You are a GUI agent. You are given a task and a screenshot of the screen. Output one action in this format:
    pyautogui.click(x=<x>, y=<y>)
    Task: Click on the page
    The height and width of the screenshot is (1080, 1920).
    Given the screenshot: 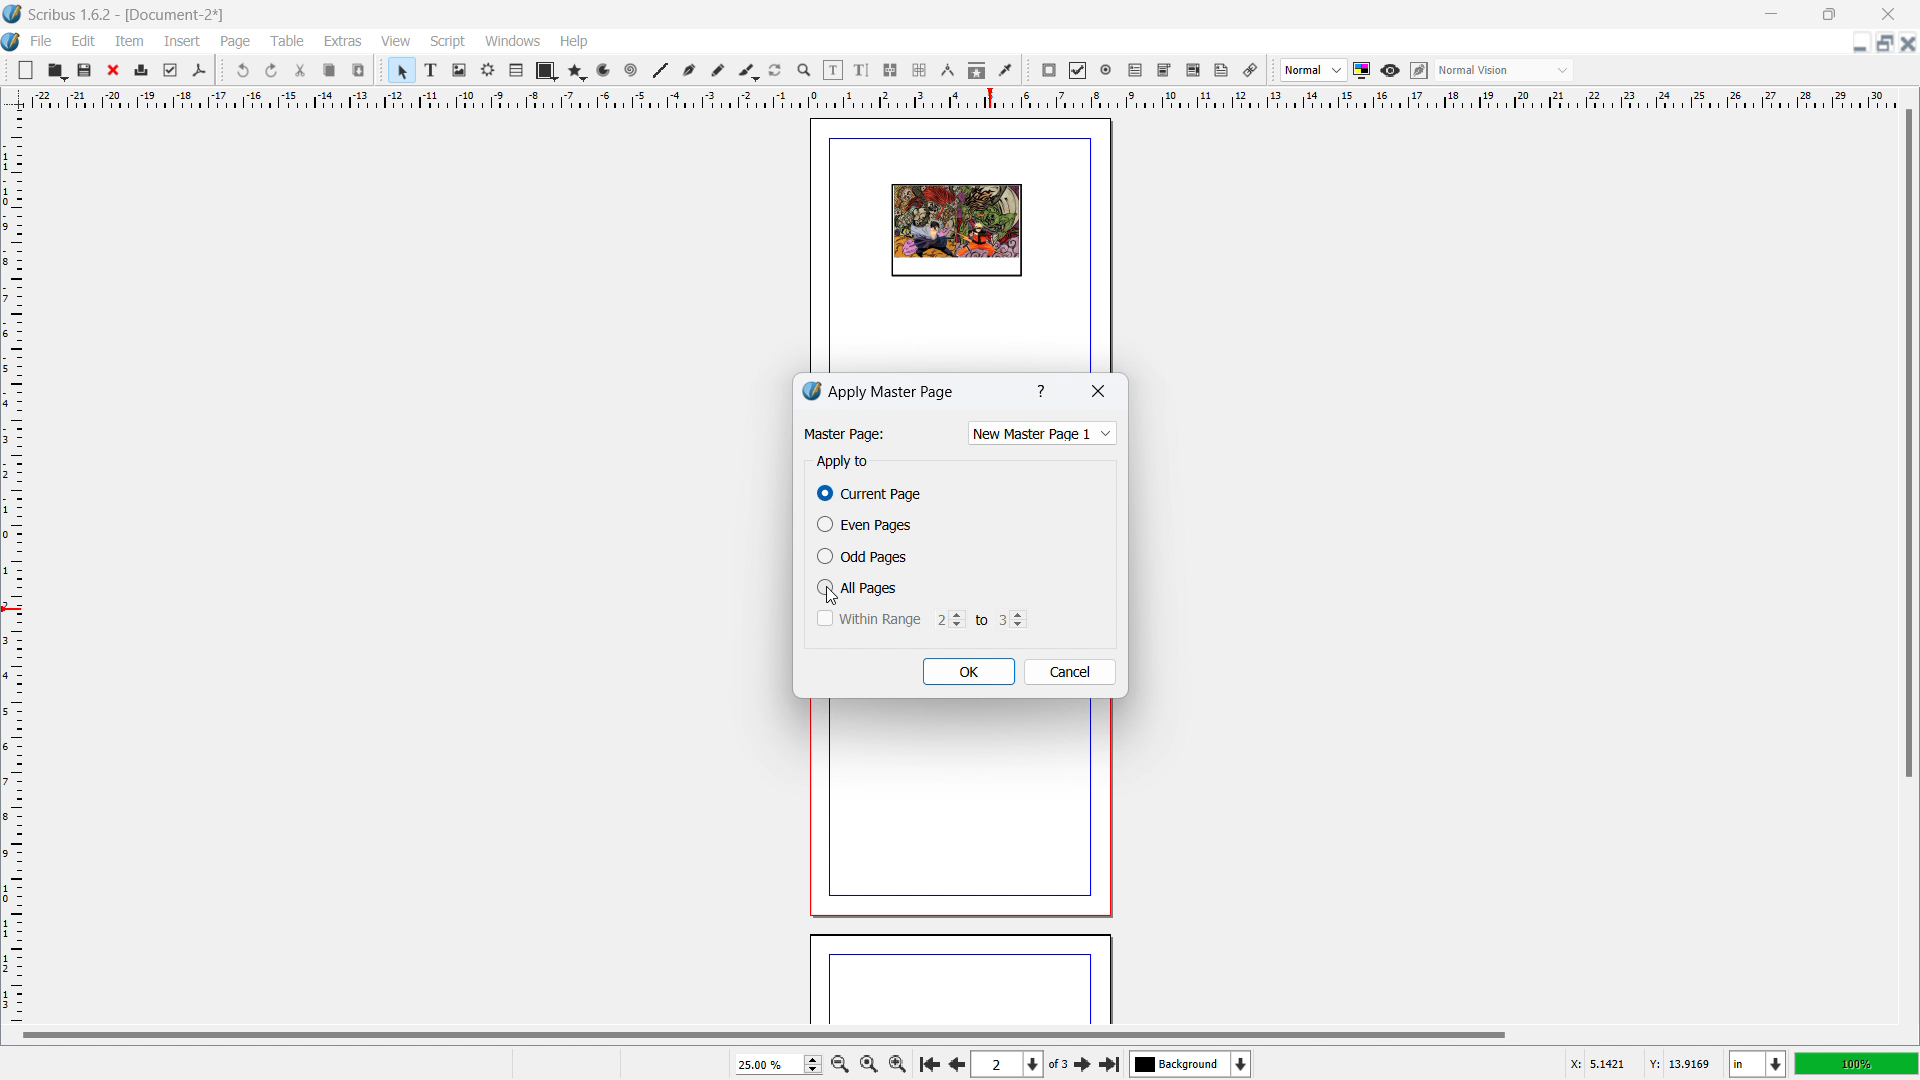 What is the action you would take?
    pyautogui.click(x=954, y=815)
    